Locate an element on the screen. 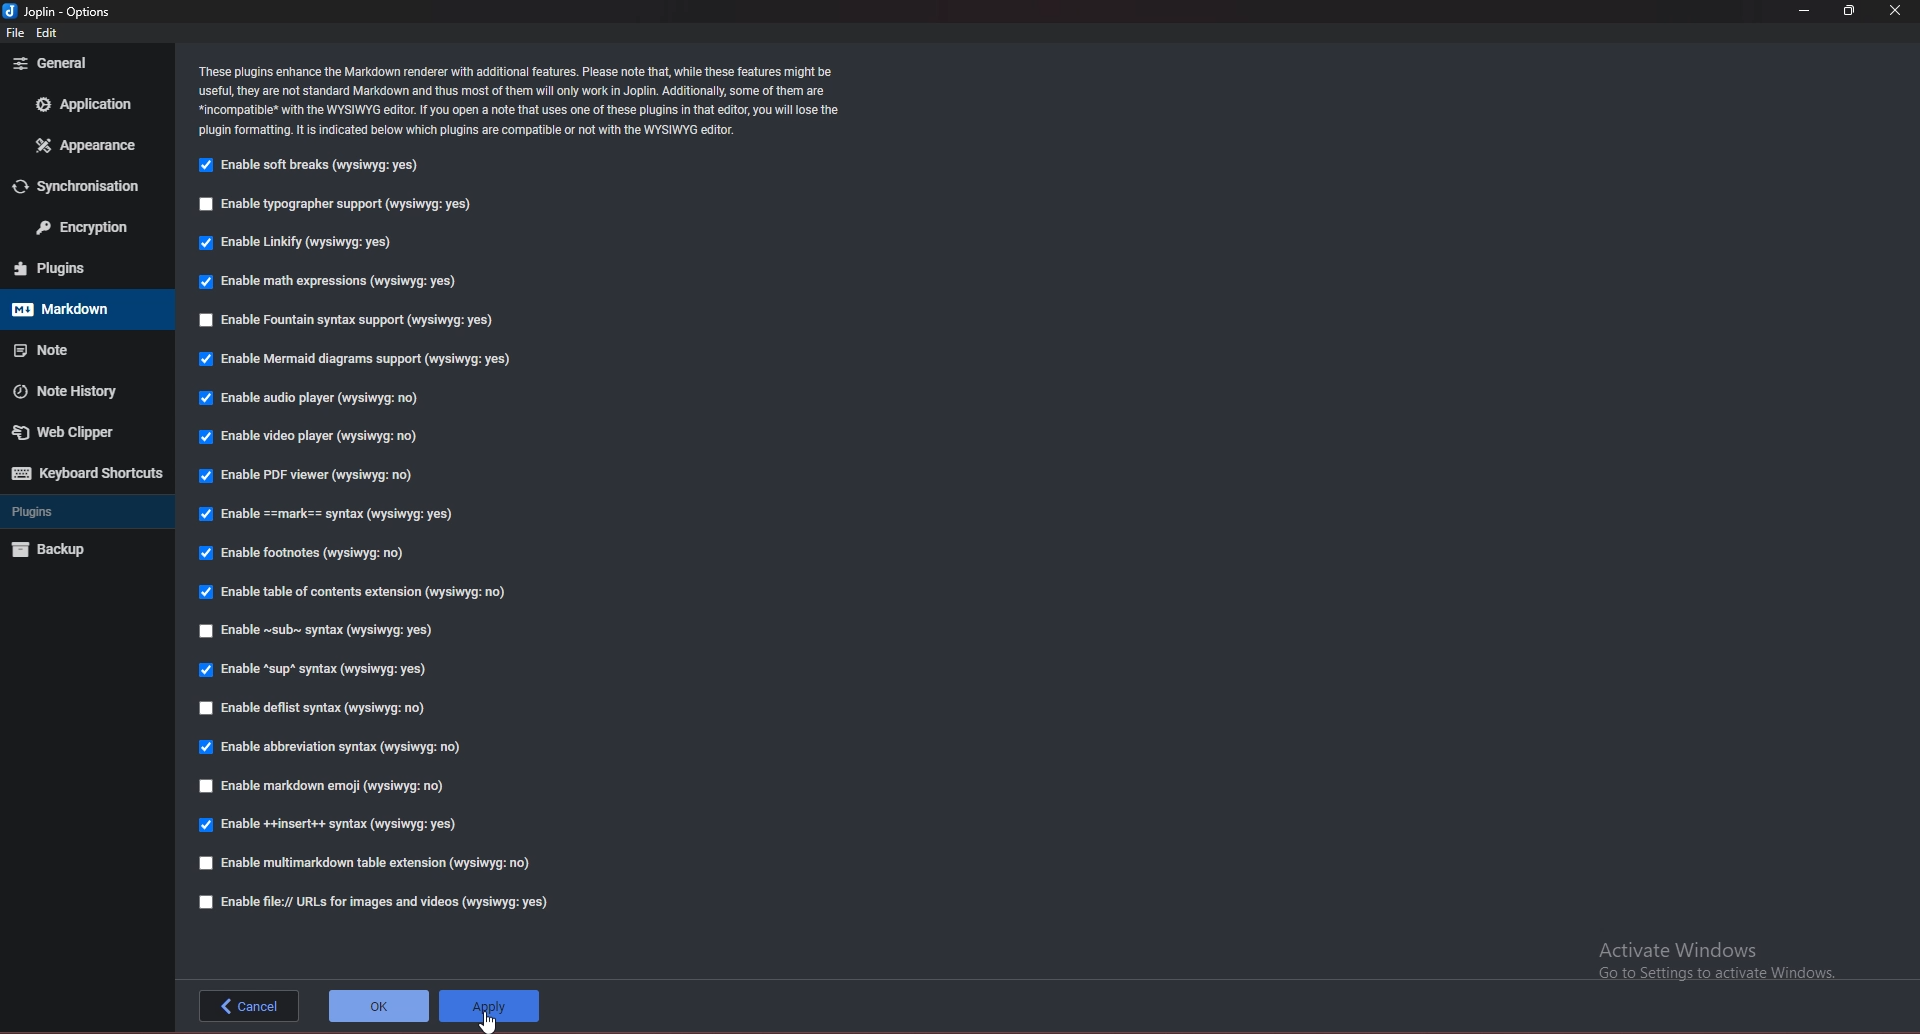 Image resolution: width=1920 pixels, height=1034 pixels. ok is located at coordinates (379, 1006).